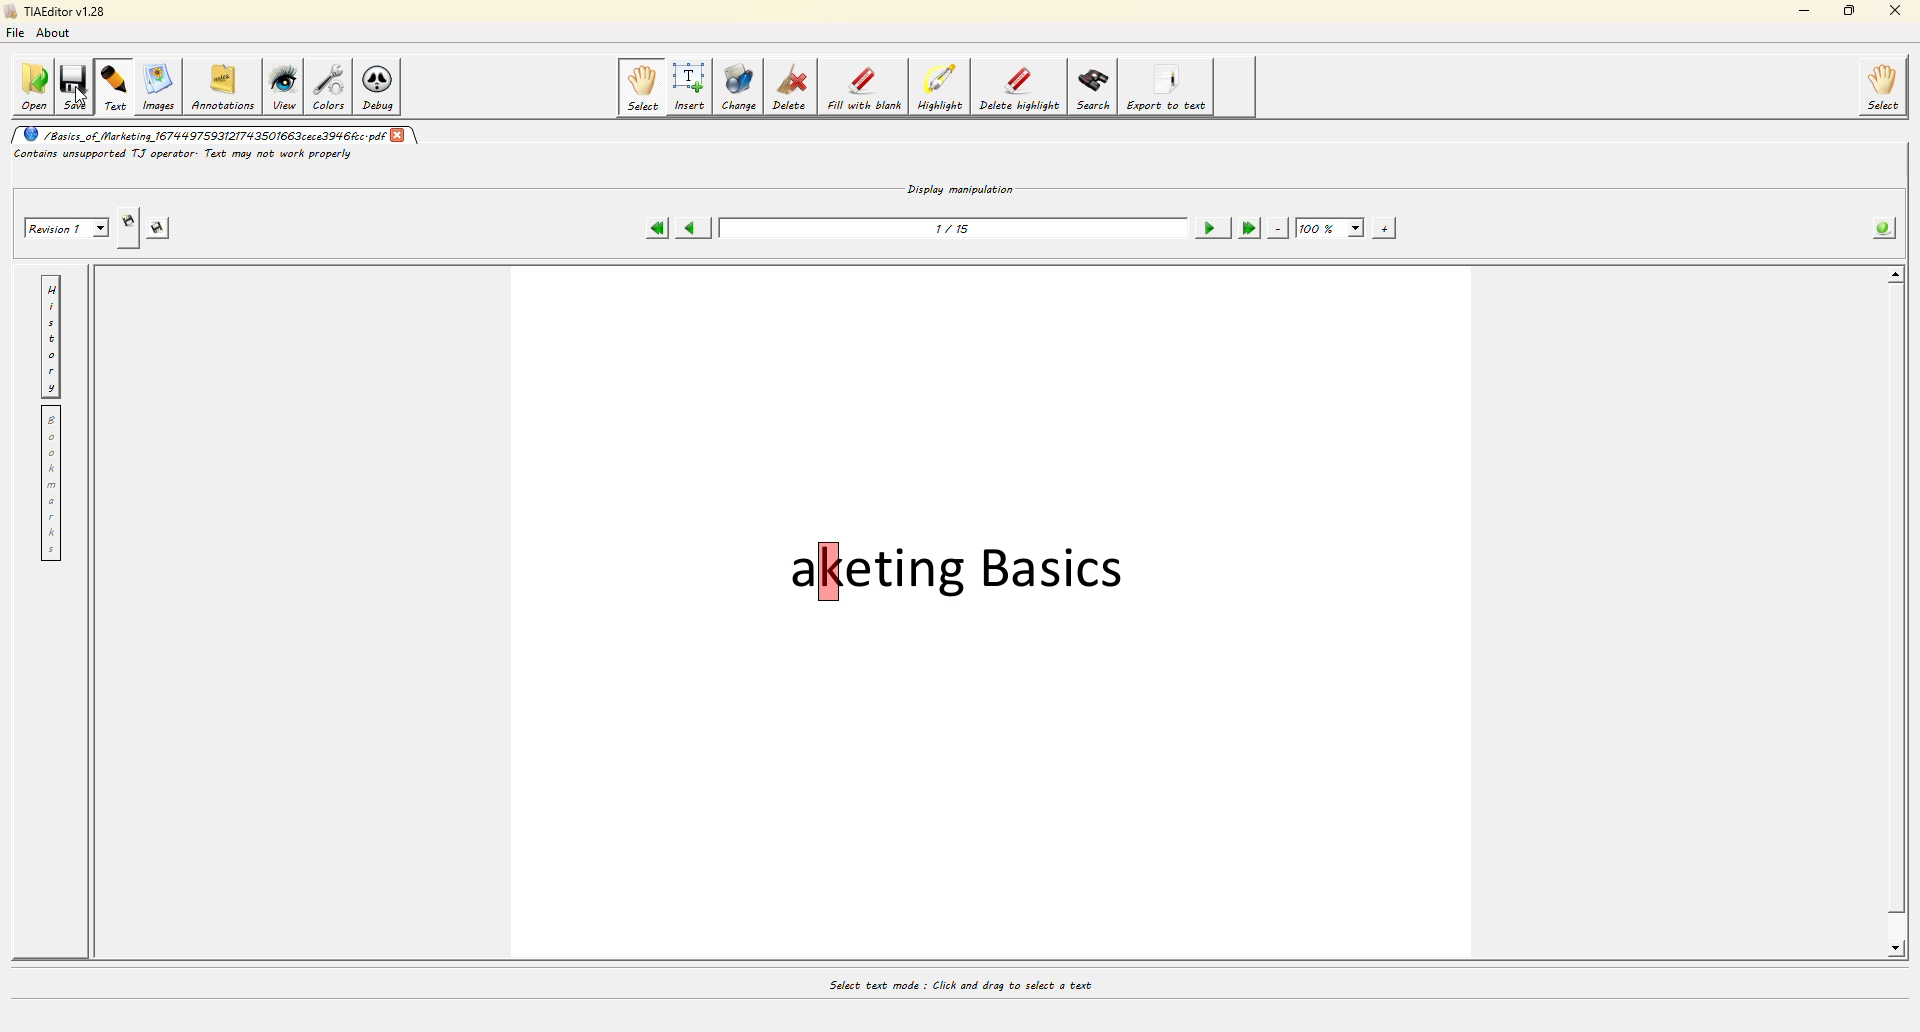  I want to click on zoom out, so click(1279, 225).